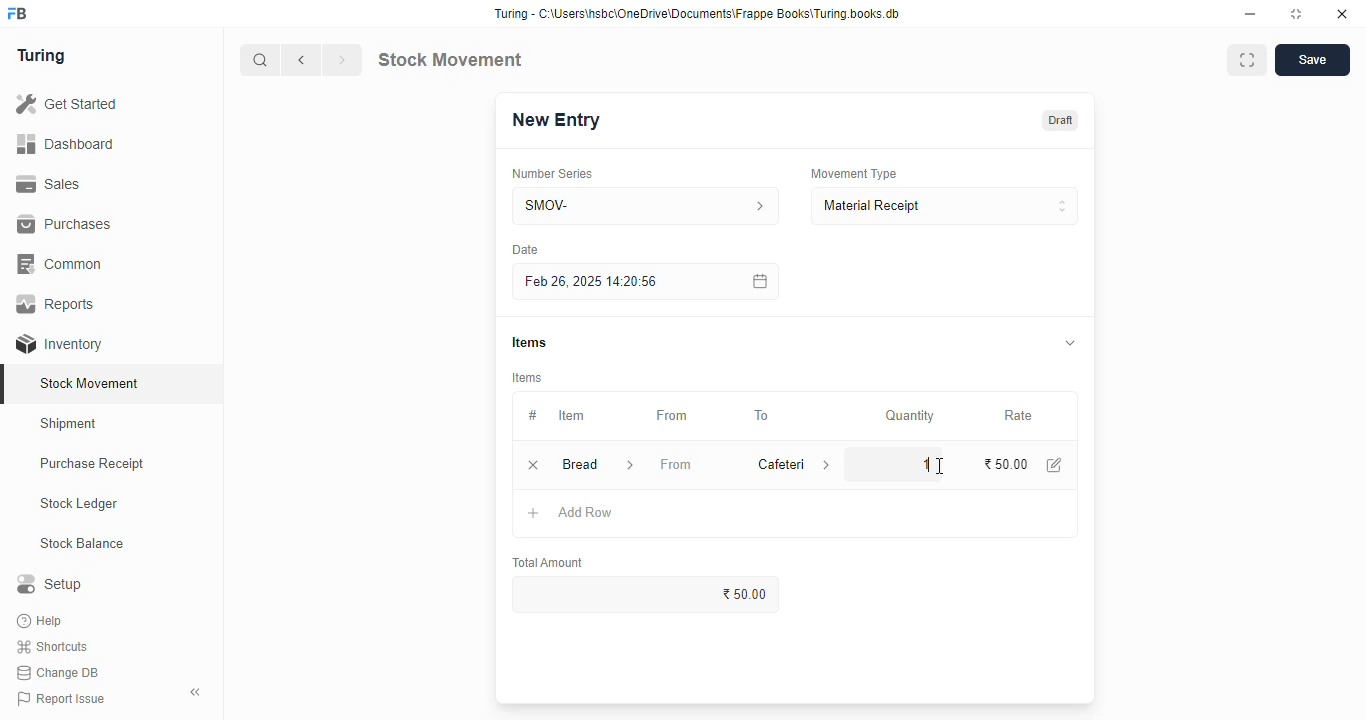  Describe the element at coordinates (449, 59) in the screenshot. I see `stock movement` at that location.